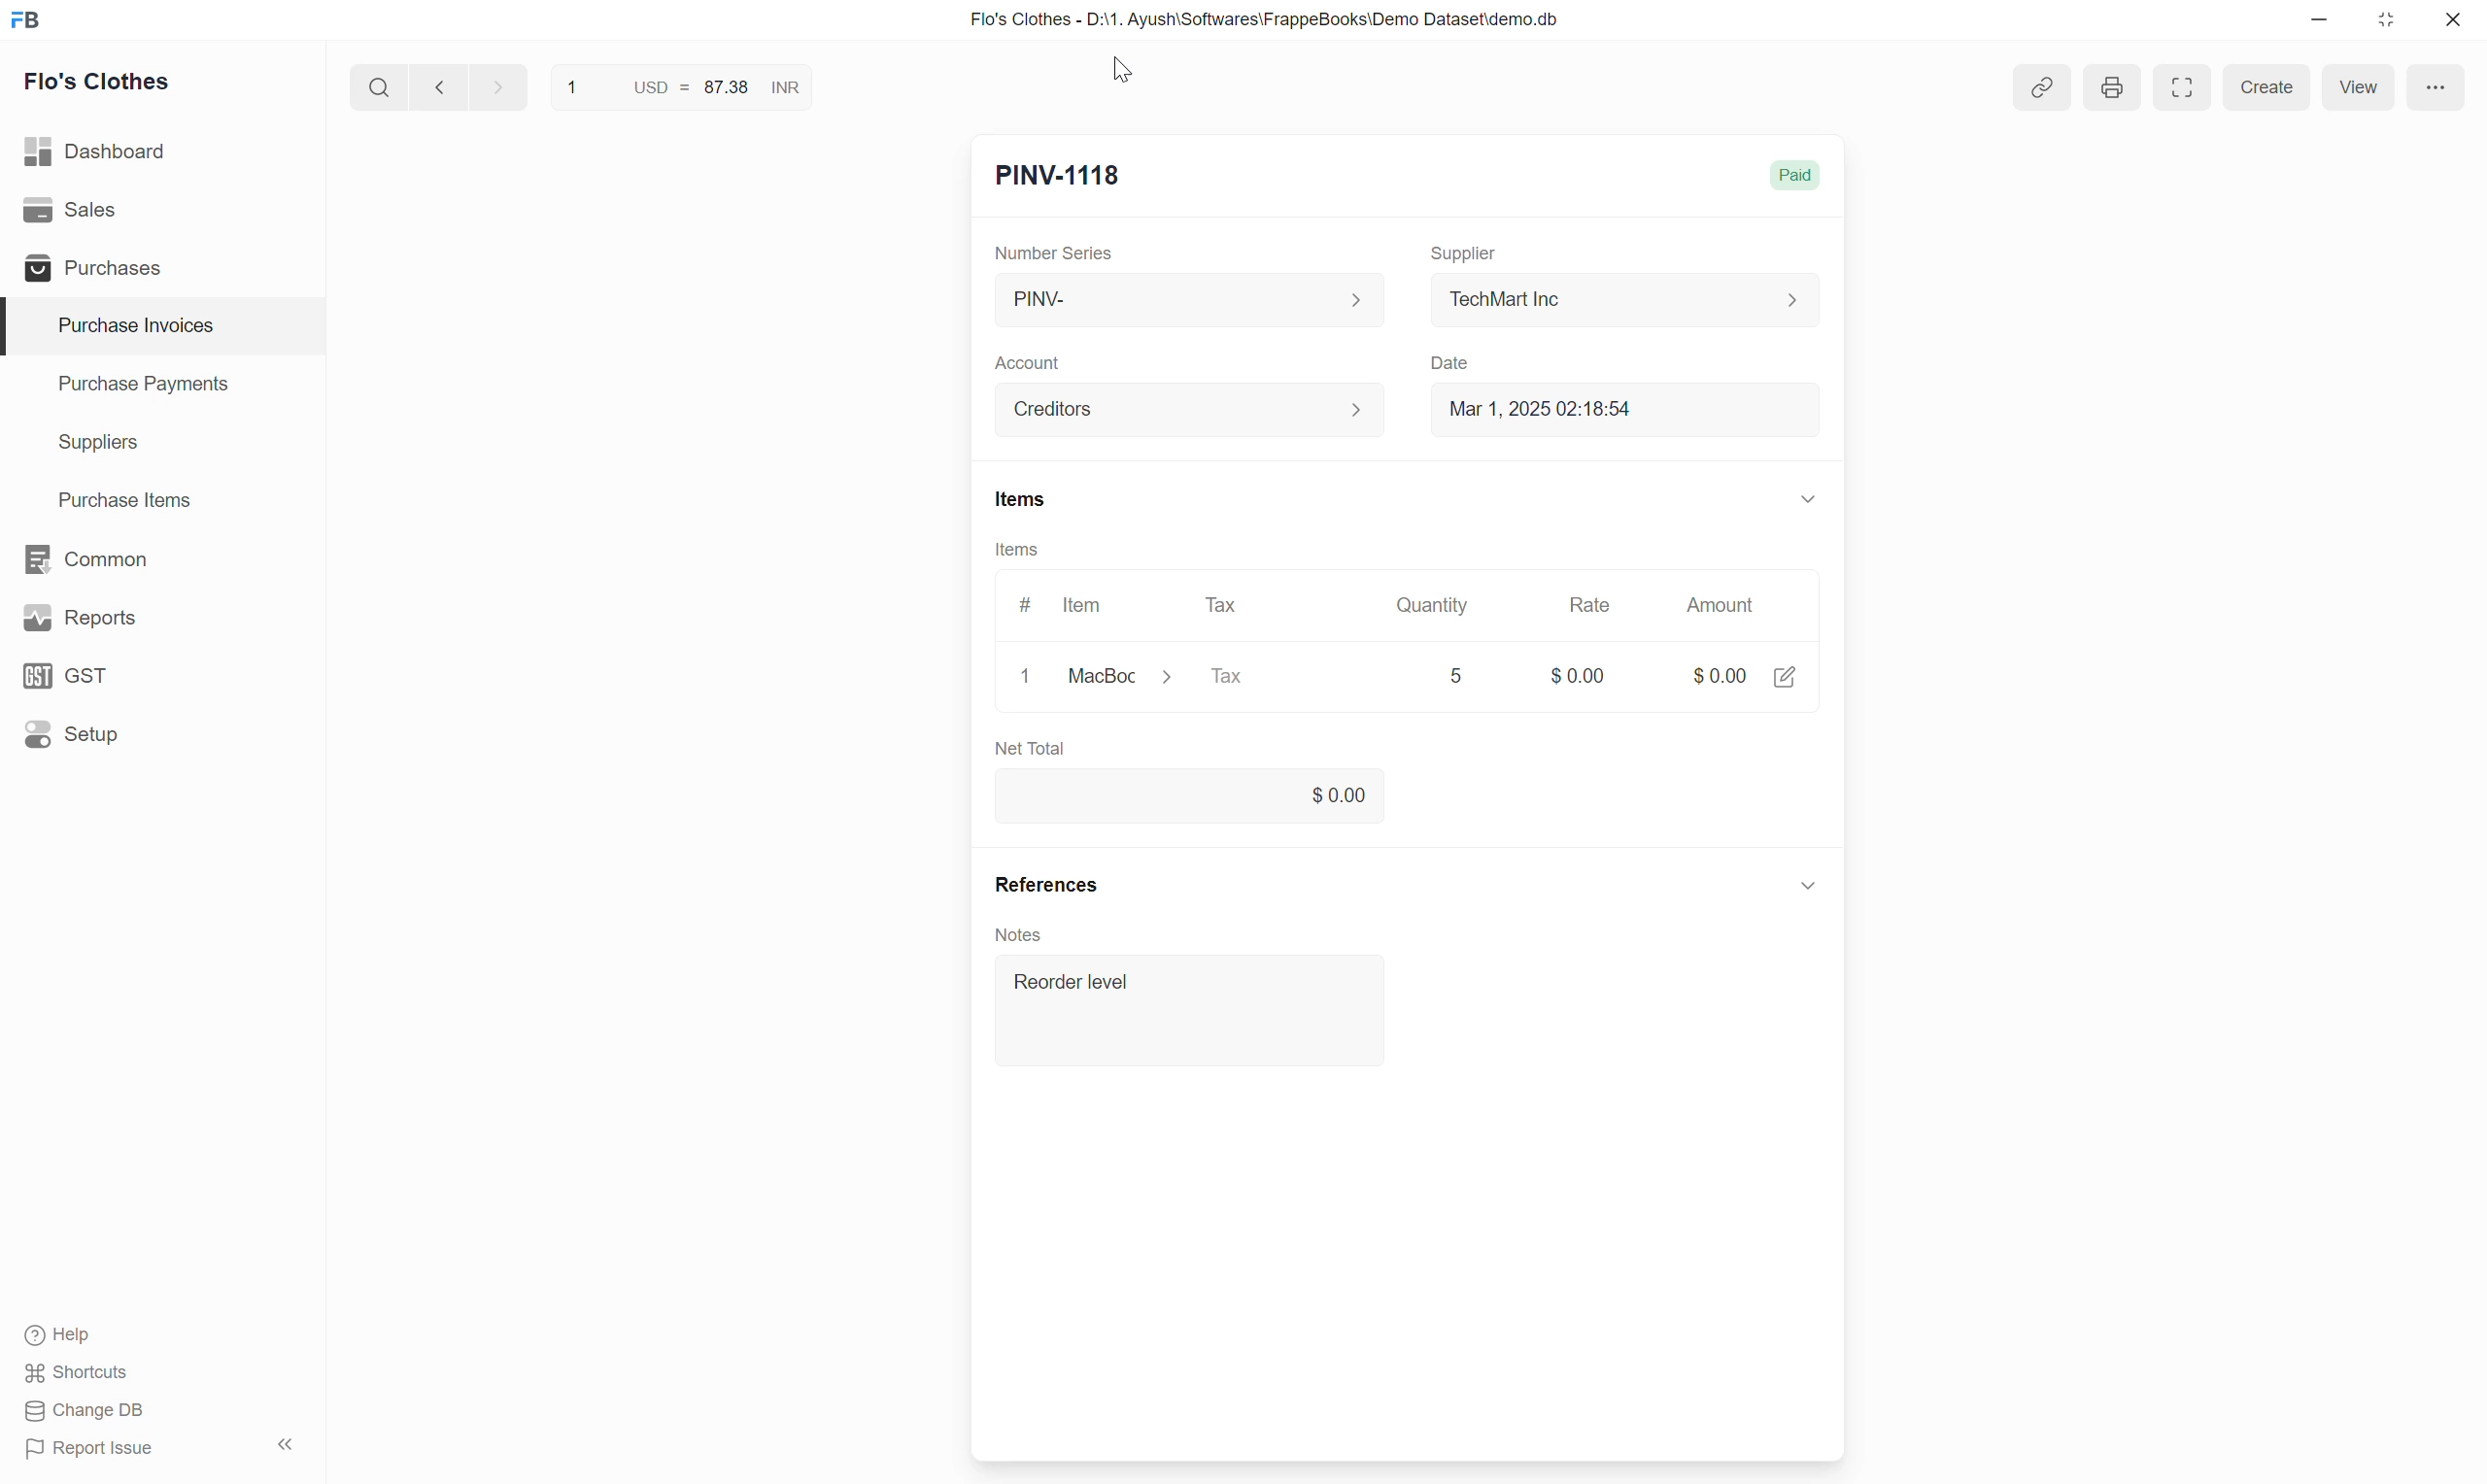 This screenshot has height=1484, width=2487. What do you see at coordinates (2386, 20) in the screenshot?
I see `Change dimension` at bounding box center [2386, 20].